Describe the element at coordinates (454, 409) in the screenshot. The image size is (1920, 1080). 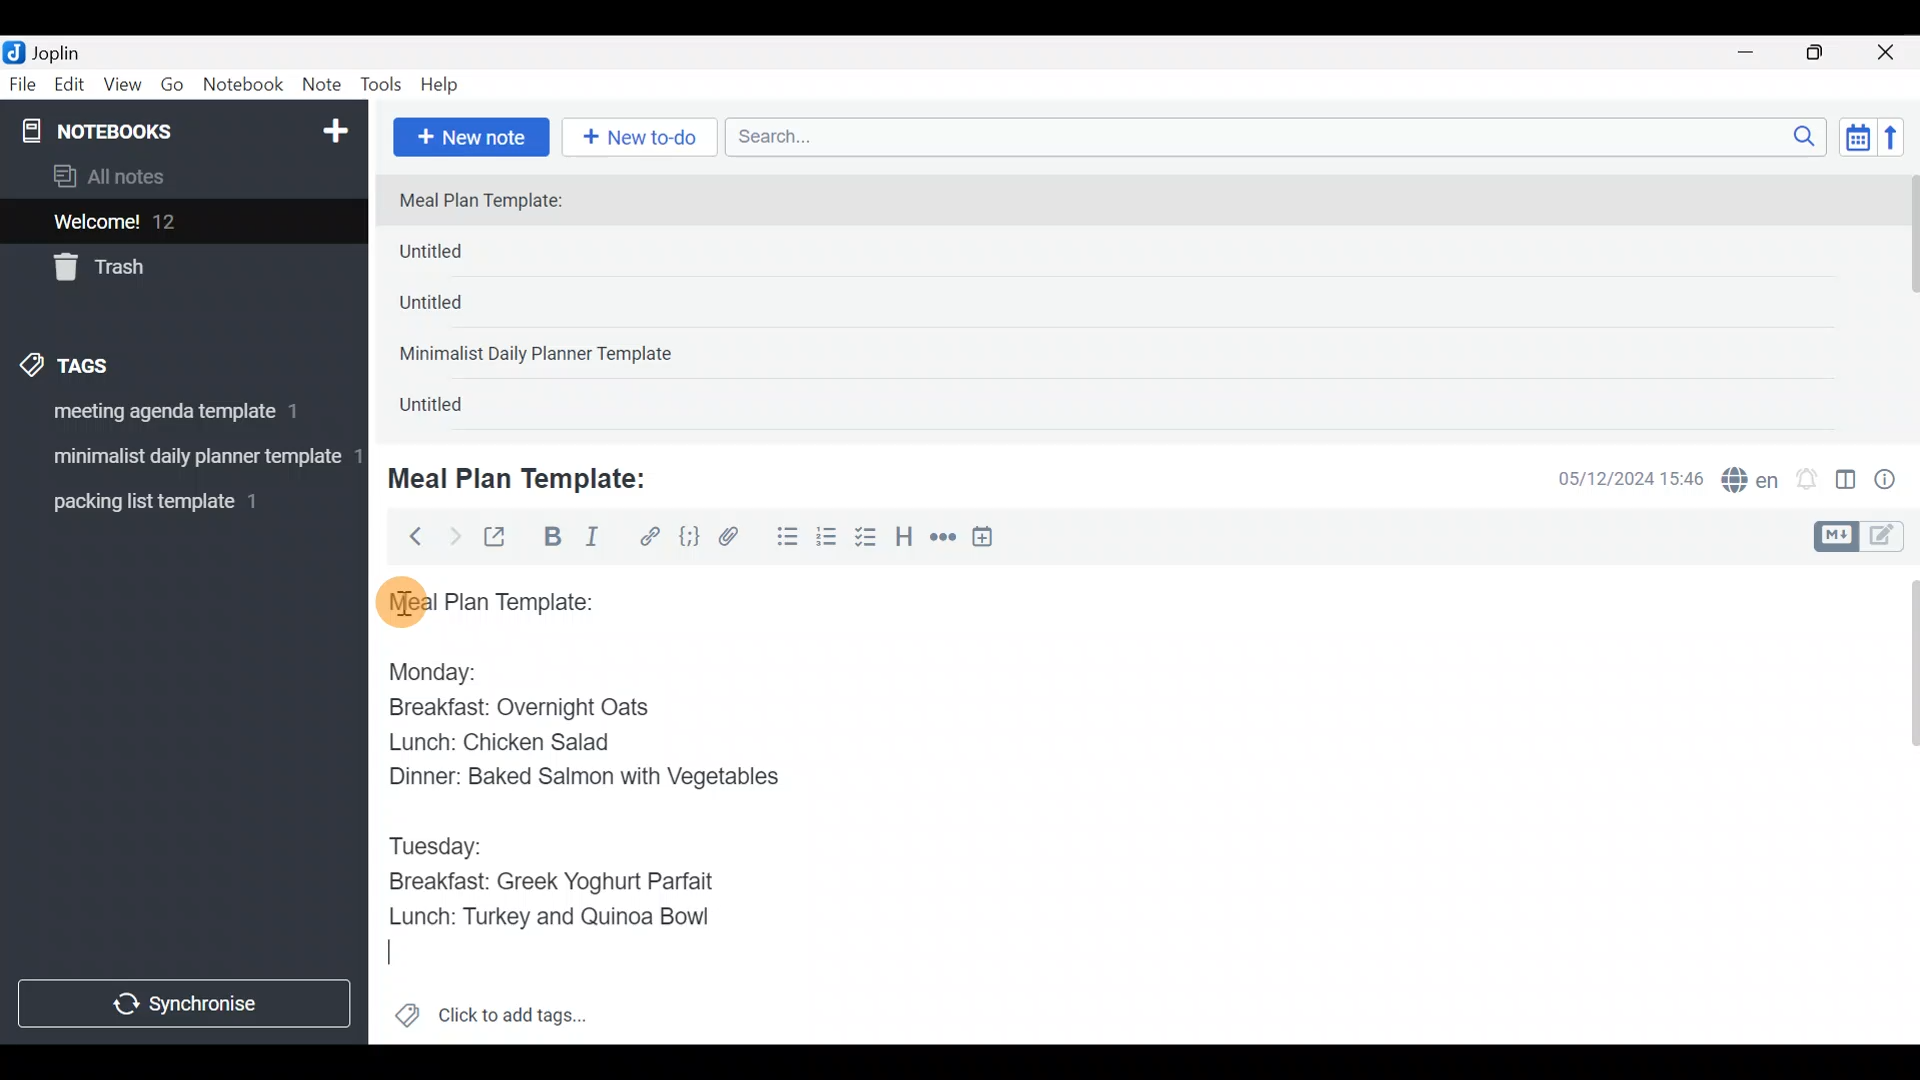
I see `Untitled` at that location.